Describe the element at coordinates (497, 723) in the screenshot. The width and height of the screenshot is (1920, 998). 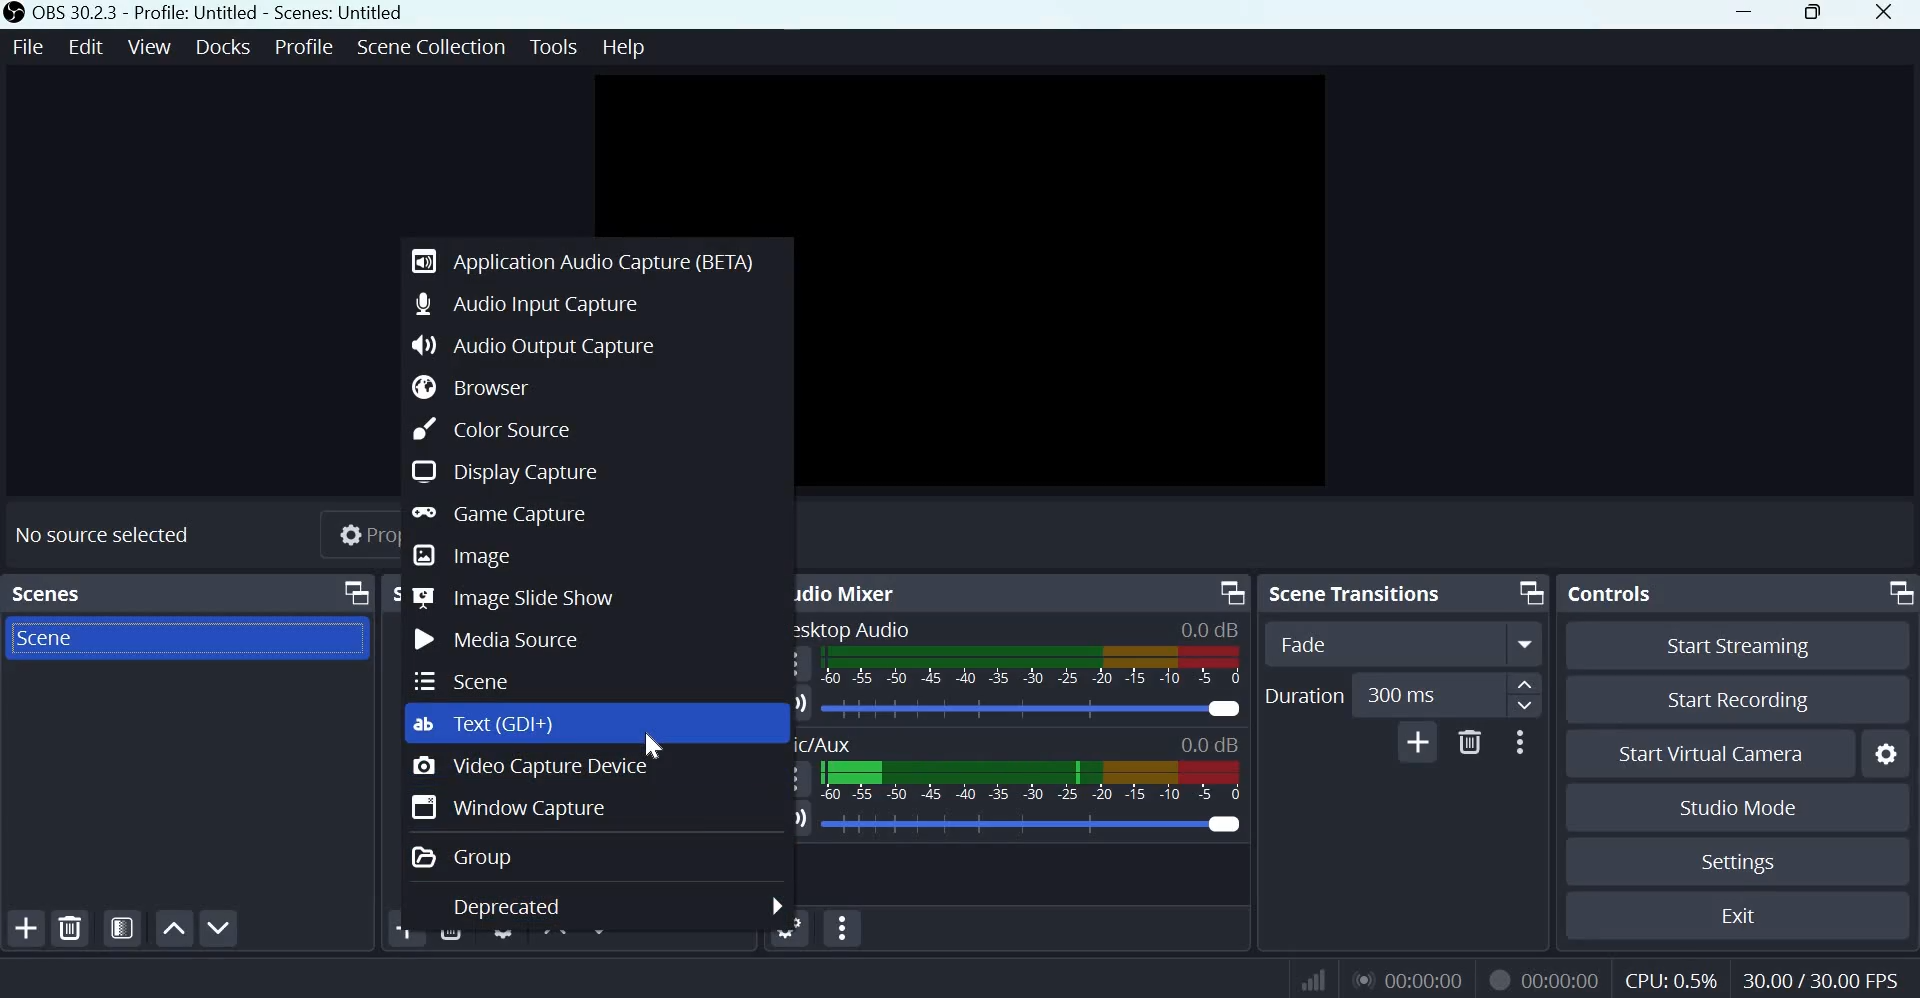
I see `Text (GDI+)` at that location.